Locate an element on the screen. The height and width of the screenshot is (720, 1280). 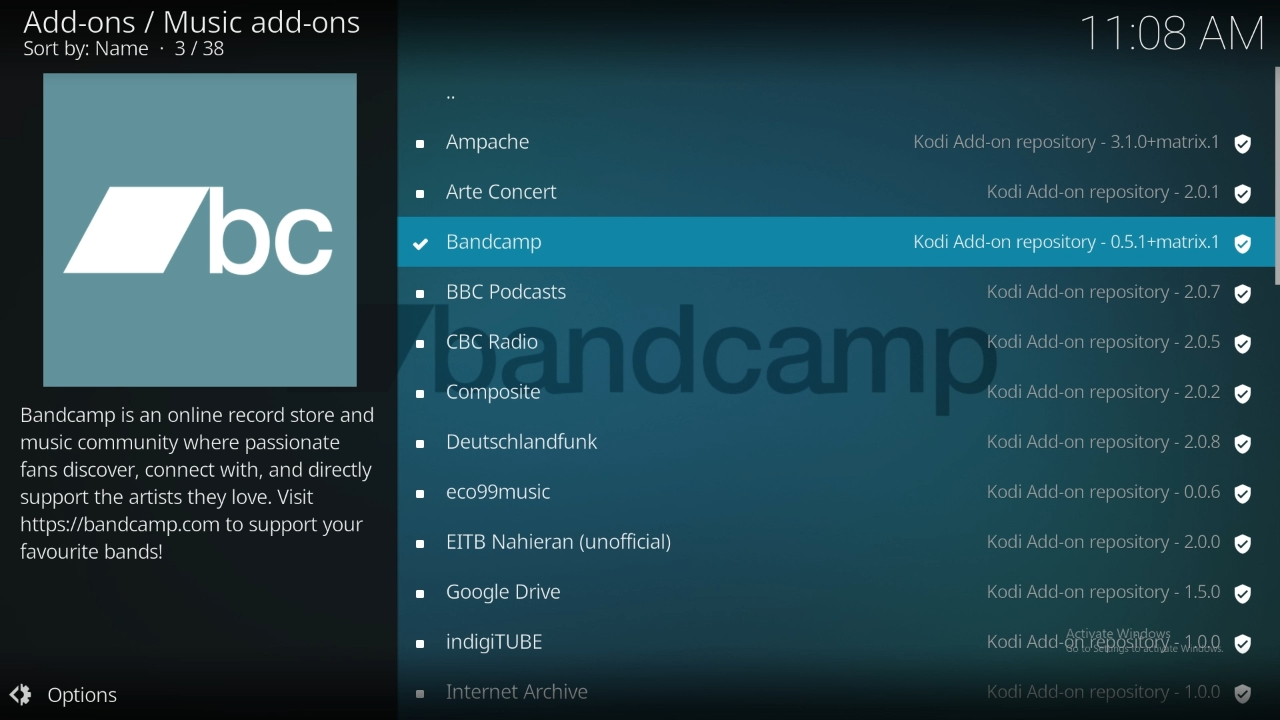
options is located at coordinates (83, 694).